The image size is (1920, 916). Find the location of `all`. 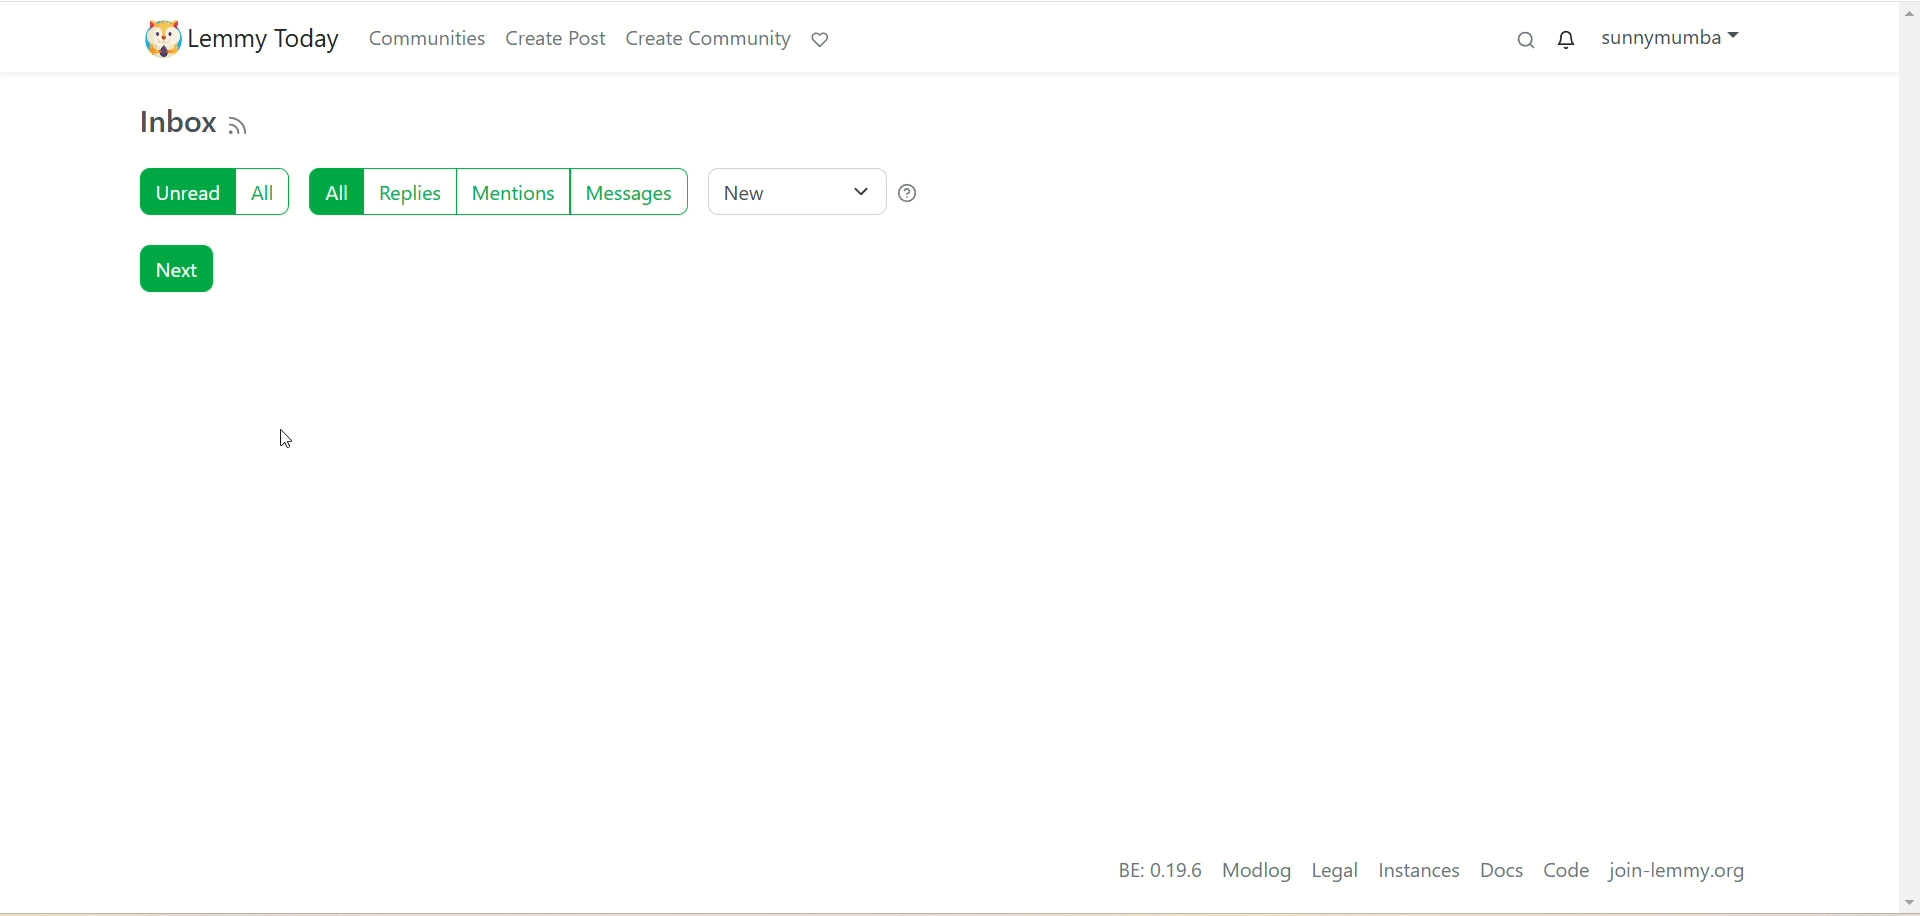

all is located at coordinates (334, 196).